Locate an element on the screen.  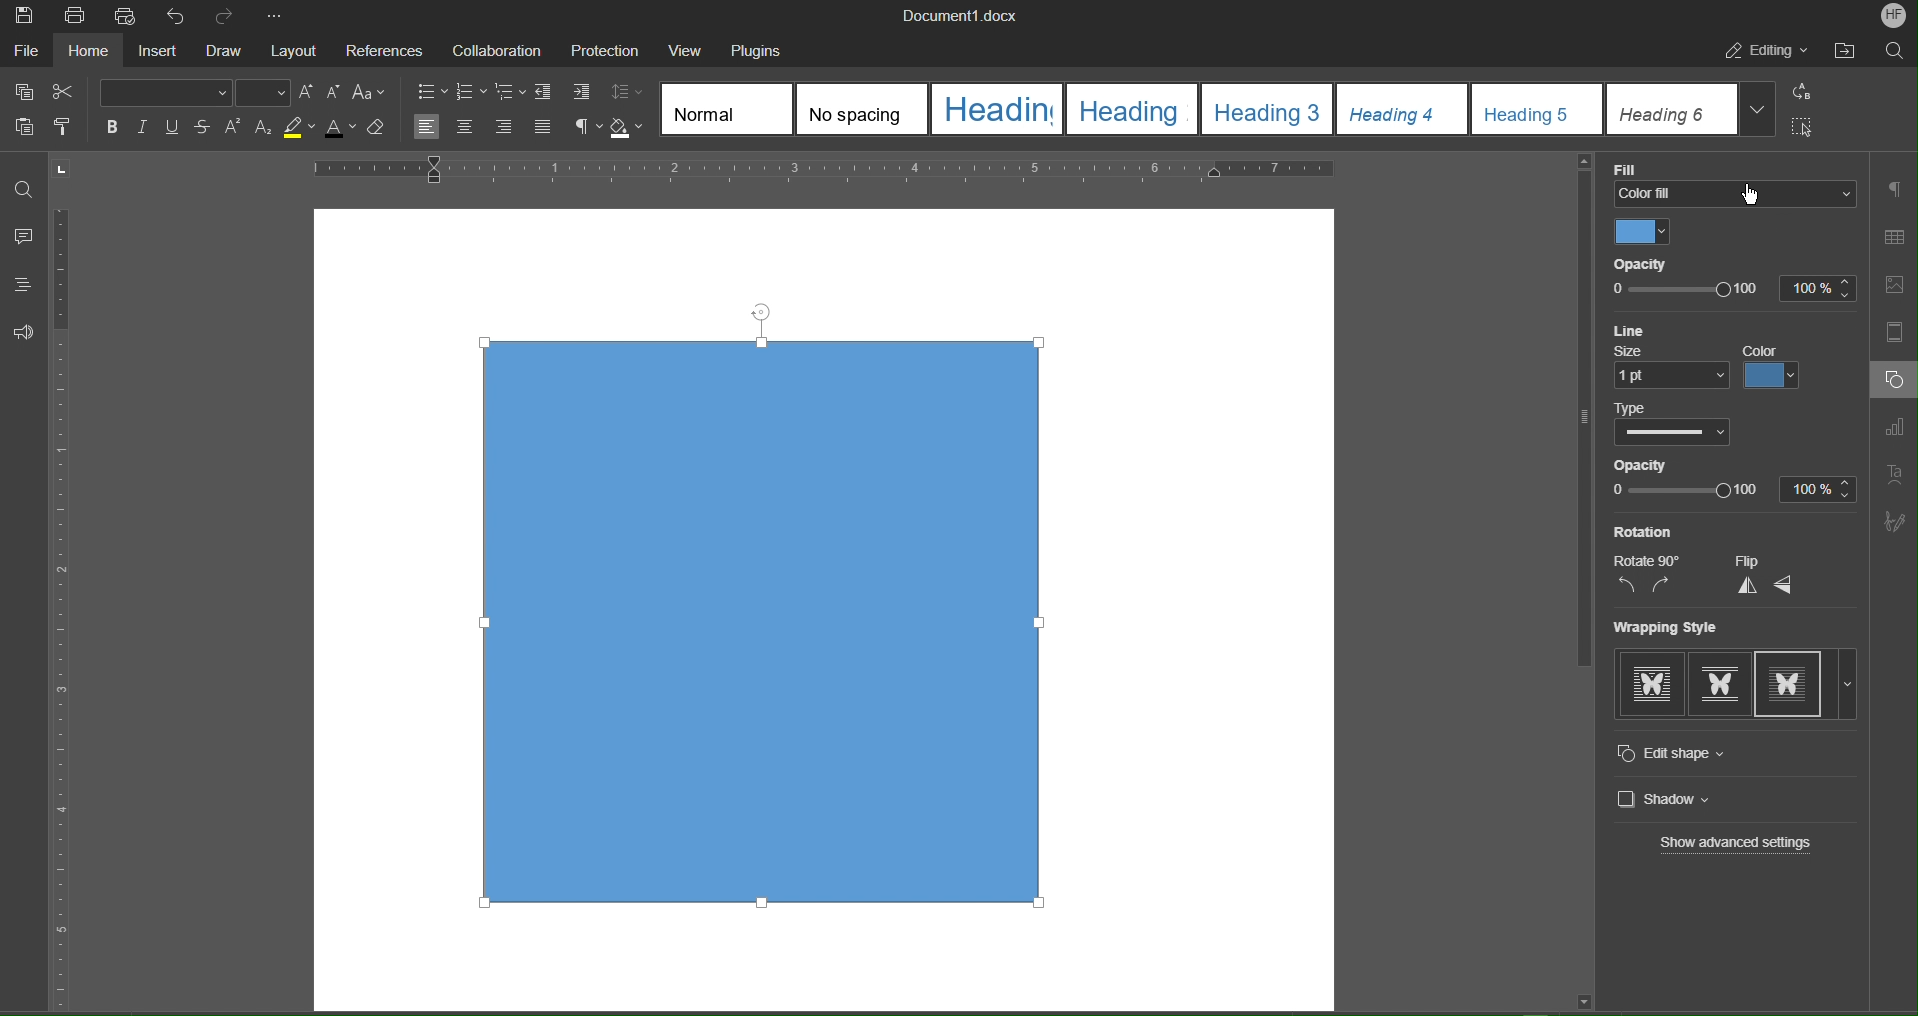
Insert is located at coordinates (156, 50).